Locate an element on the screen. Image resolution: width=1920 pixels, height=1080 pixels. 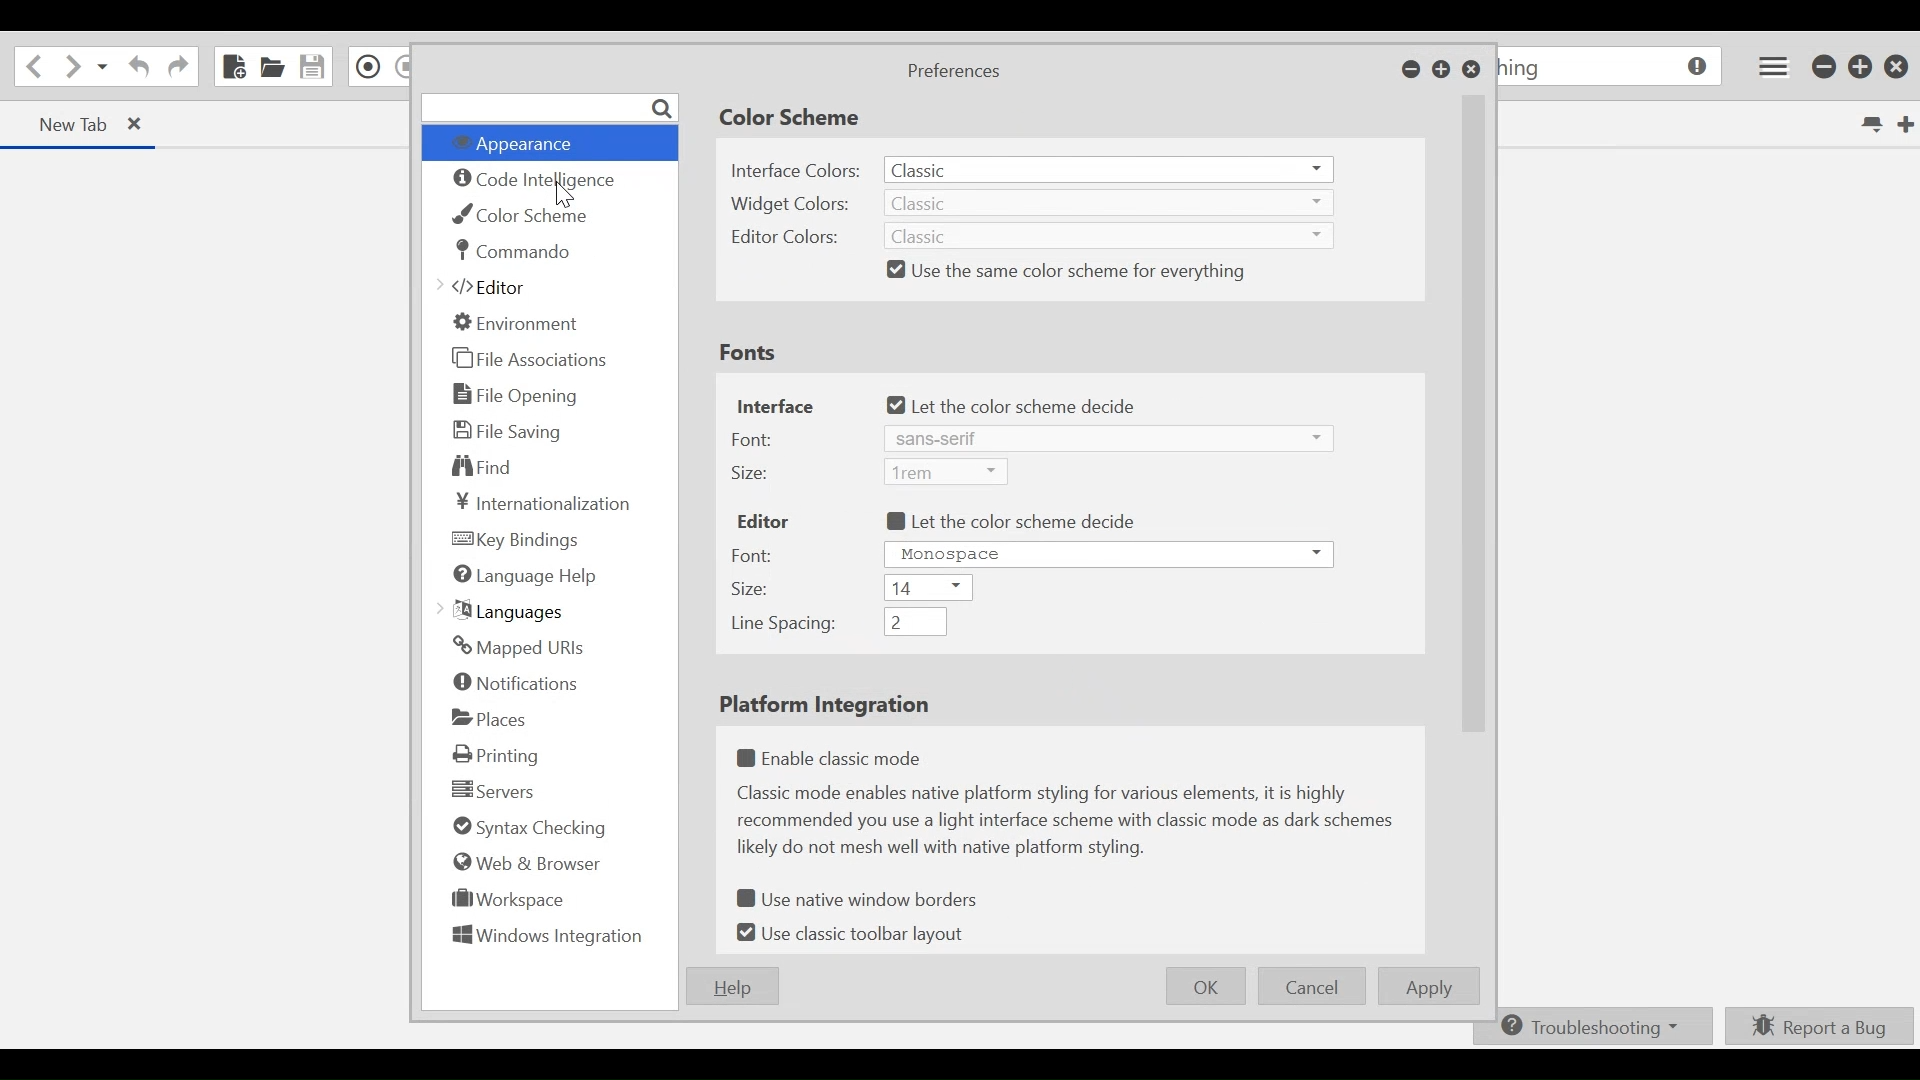
Mapped URLs is located at coordinates (517, 647).